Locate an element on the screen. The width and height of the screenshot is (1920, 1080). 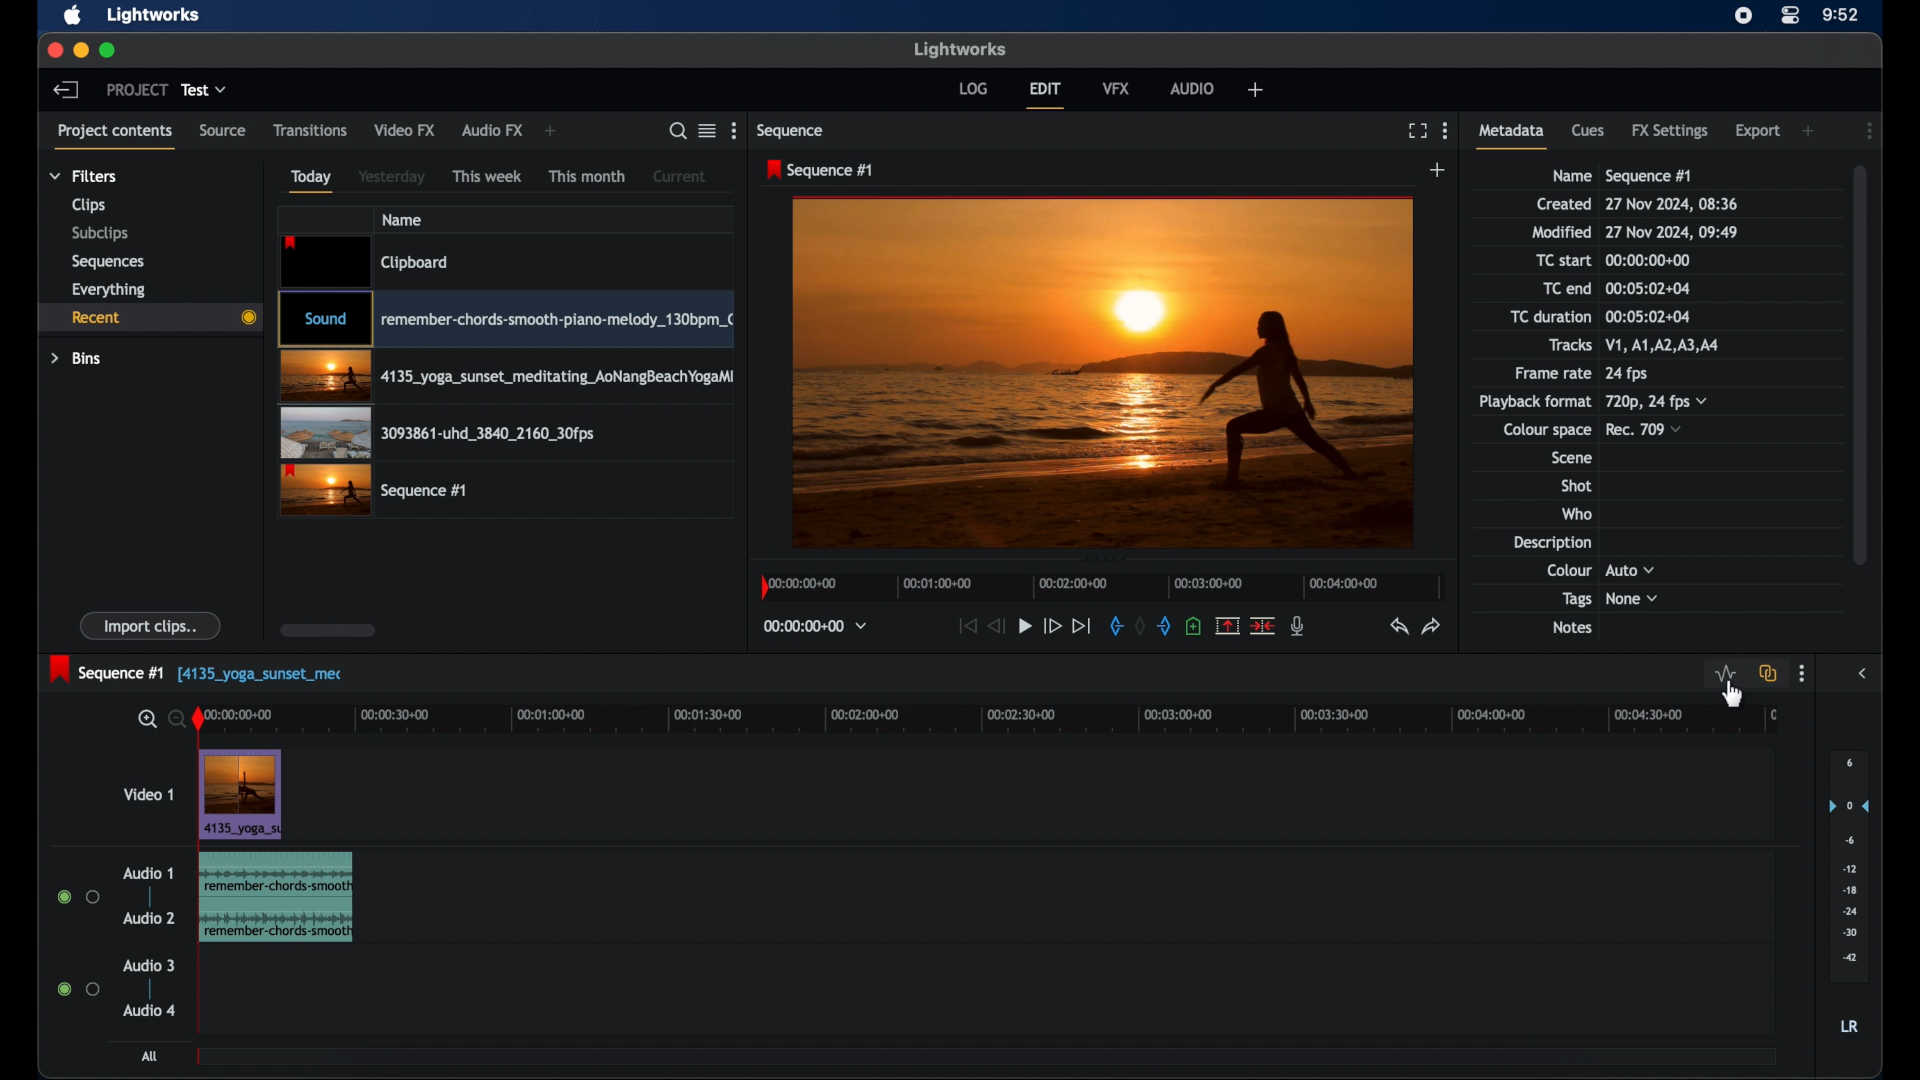
sequence 1 is located at coordinates (1649, 176).